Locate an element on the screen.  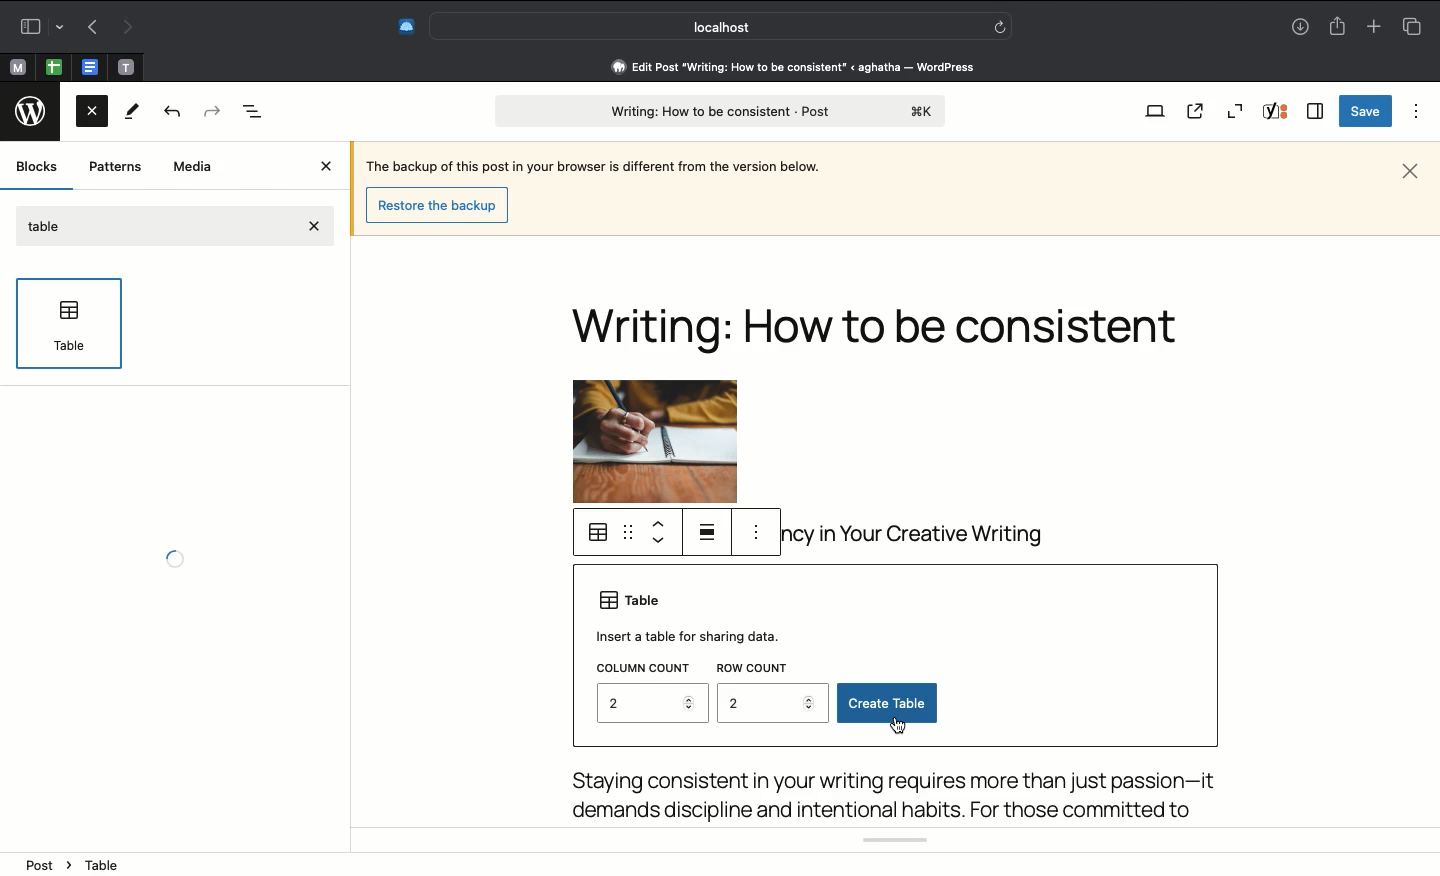
2 is located at coordinates (773, 703).